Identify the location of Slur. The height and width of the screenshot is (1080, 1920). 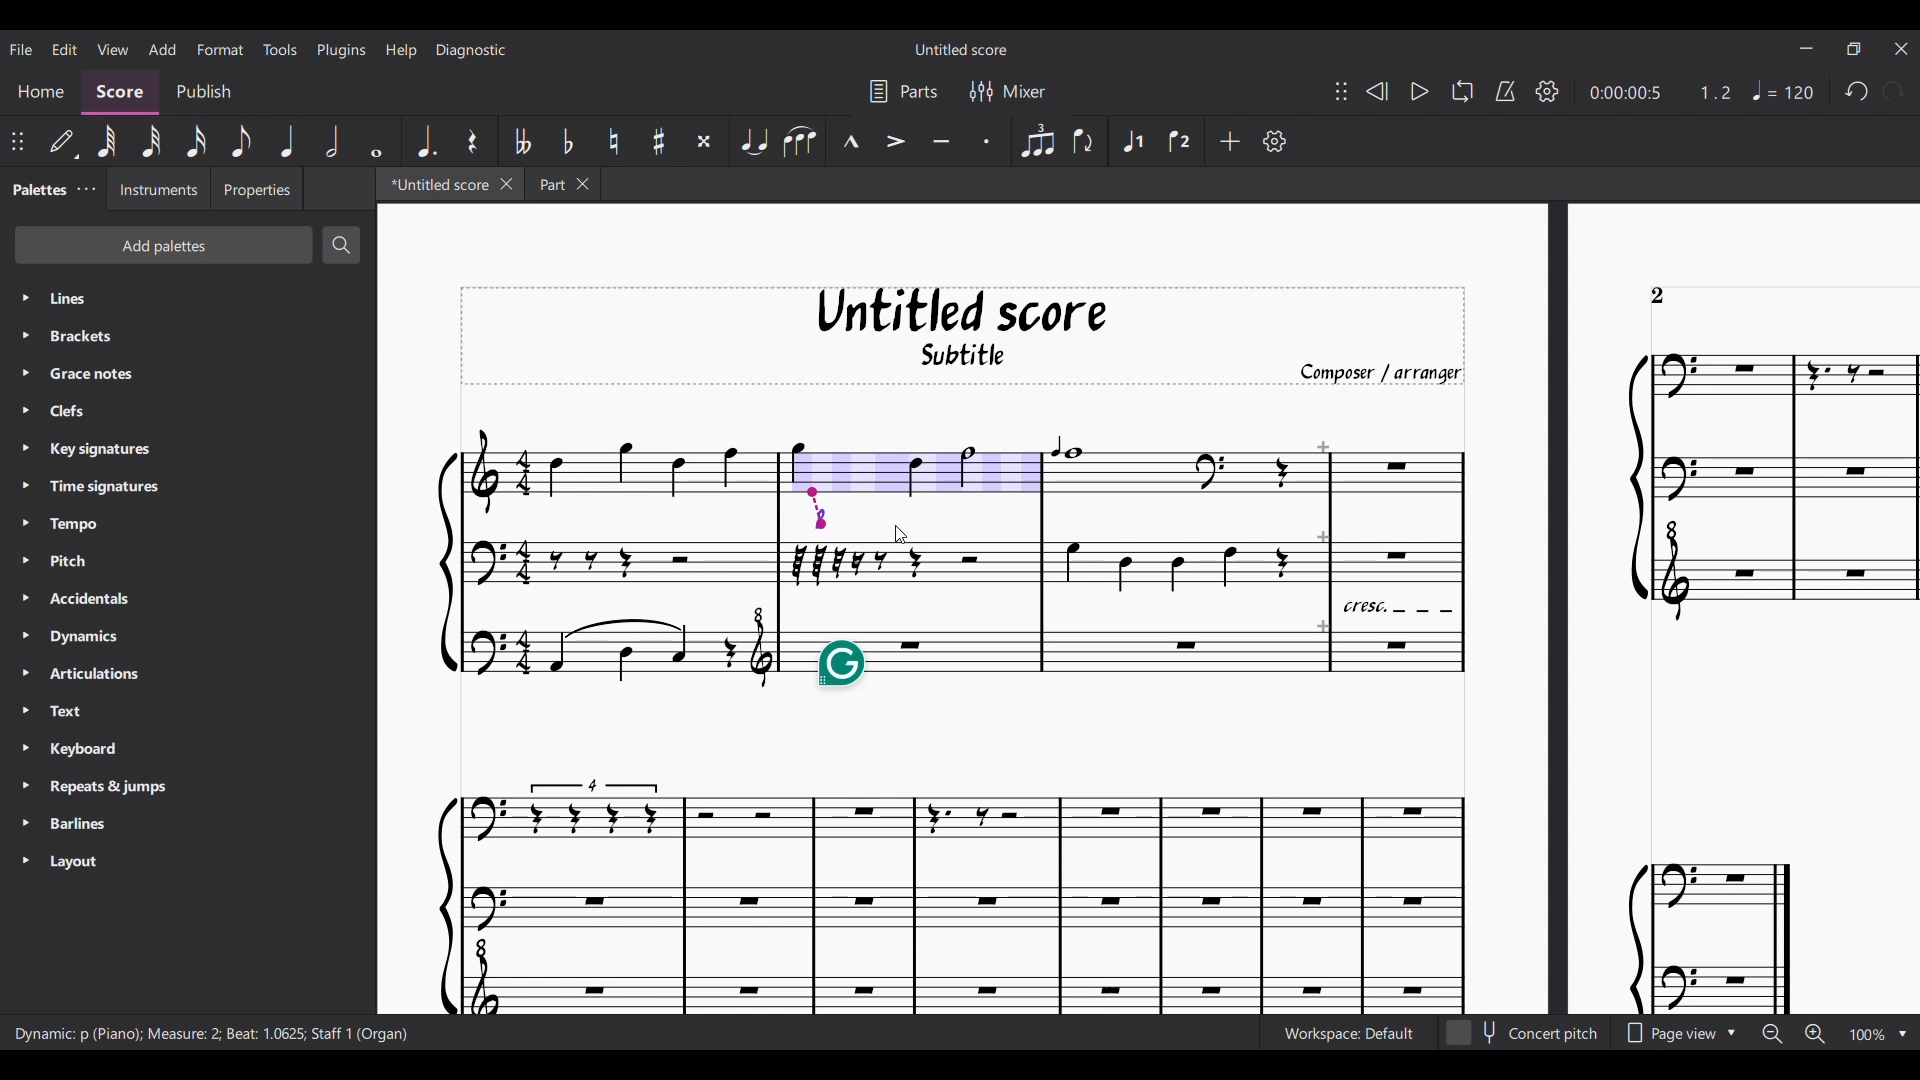
(800, 141).